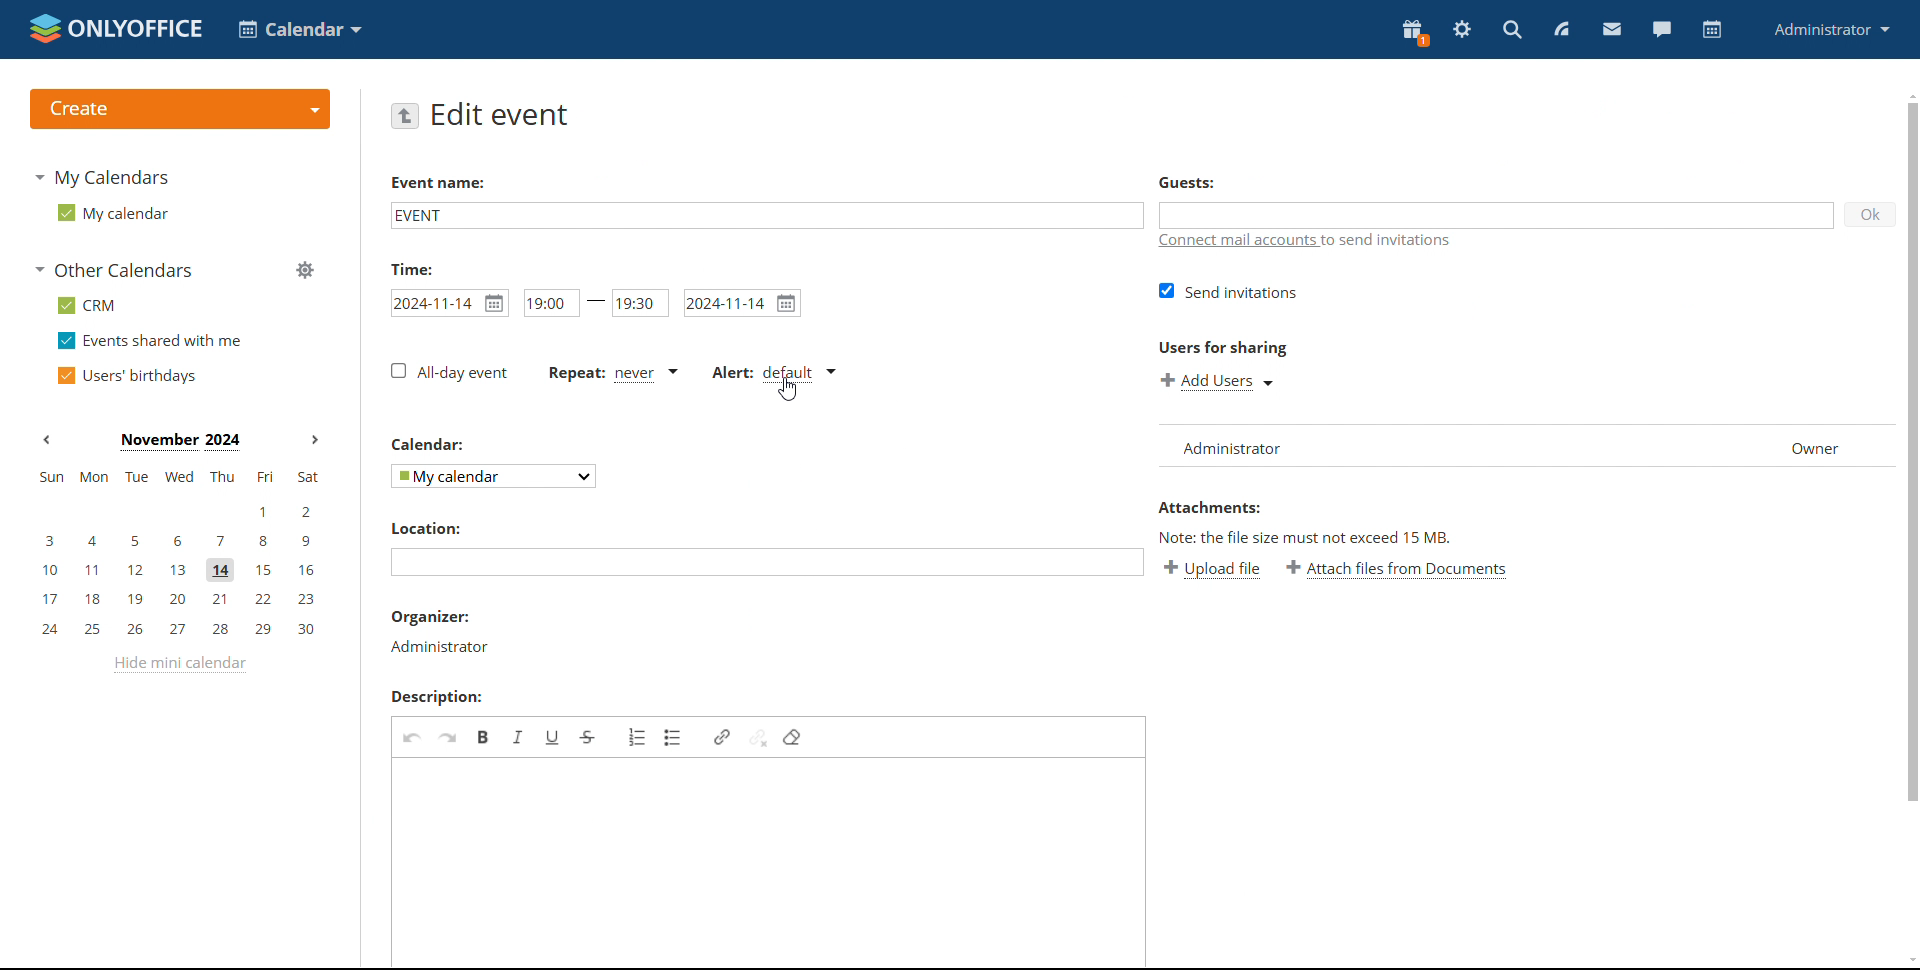 This screenshot has height=970, width=1920. I want to click on add event name, so click(765, 214).